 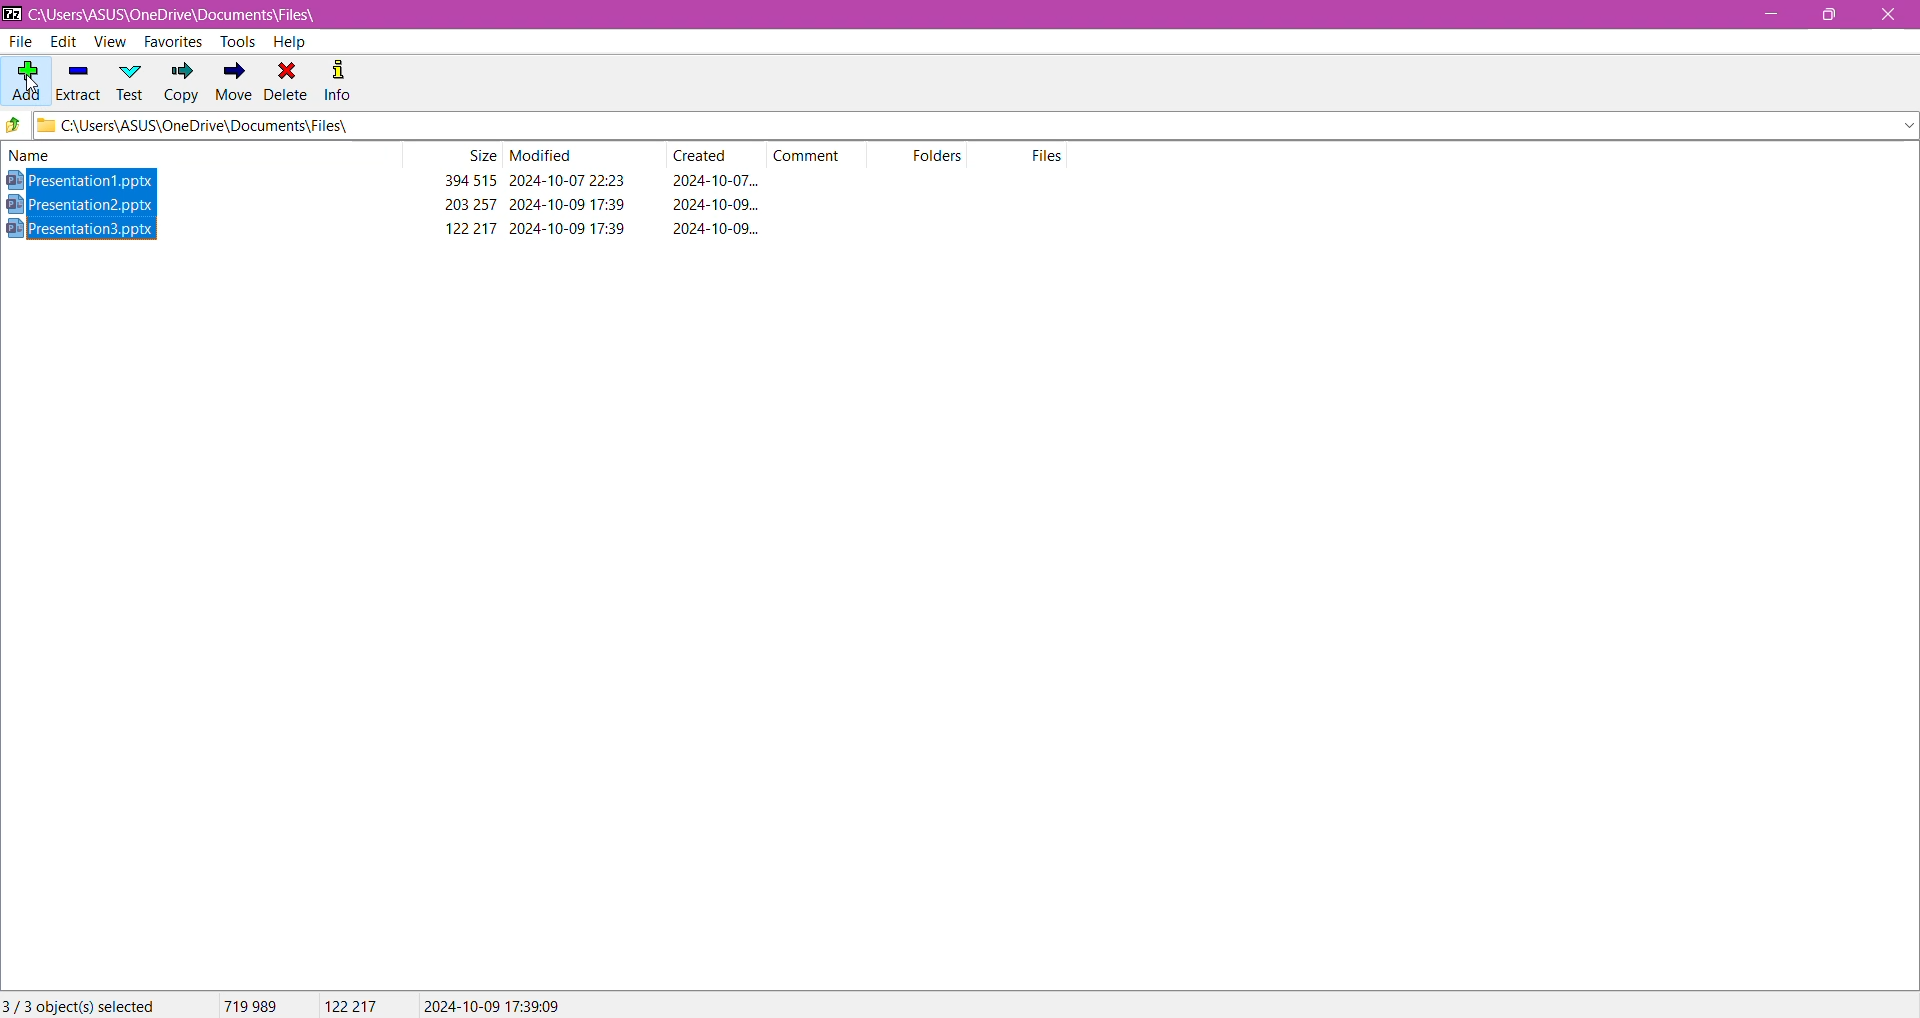 What do you see at coordinates (181, 84) in the screenshot?
I see `Copy` at bounding box center [181, 84].